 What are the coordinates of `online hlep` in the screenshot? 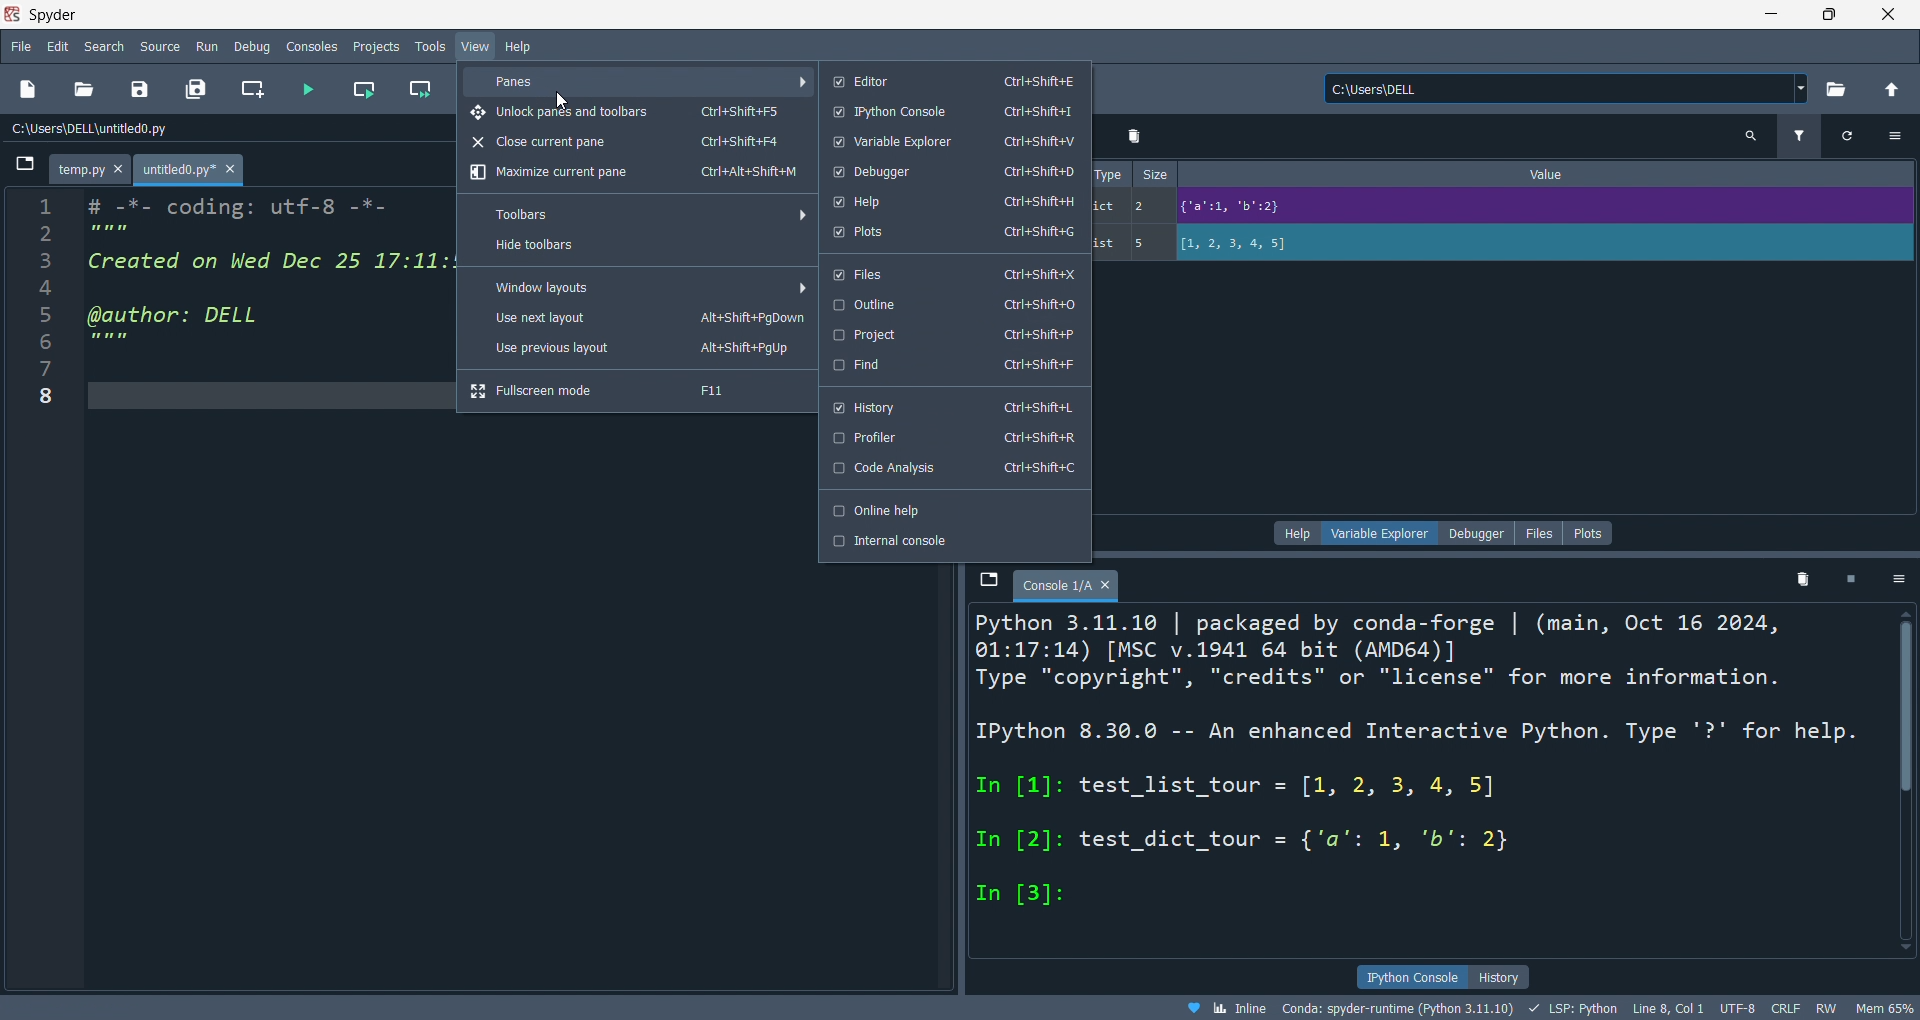 It's located at (952, 507).